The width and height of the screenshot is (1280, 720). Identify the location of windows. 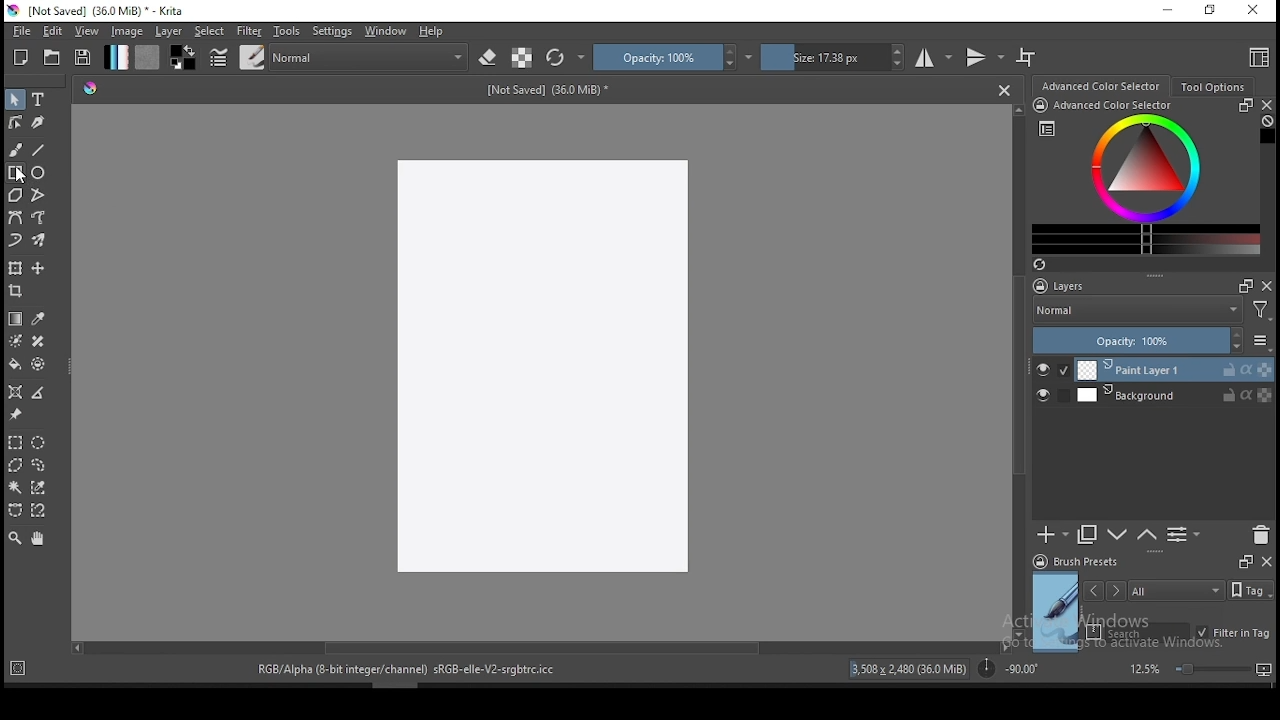
(386, 31).